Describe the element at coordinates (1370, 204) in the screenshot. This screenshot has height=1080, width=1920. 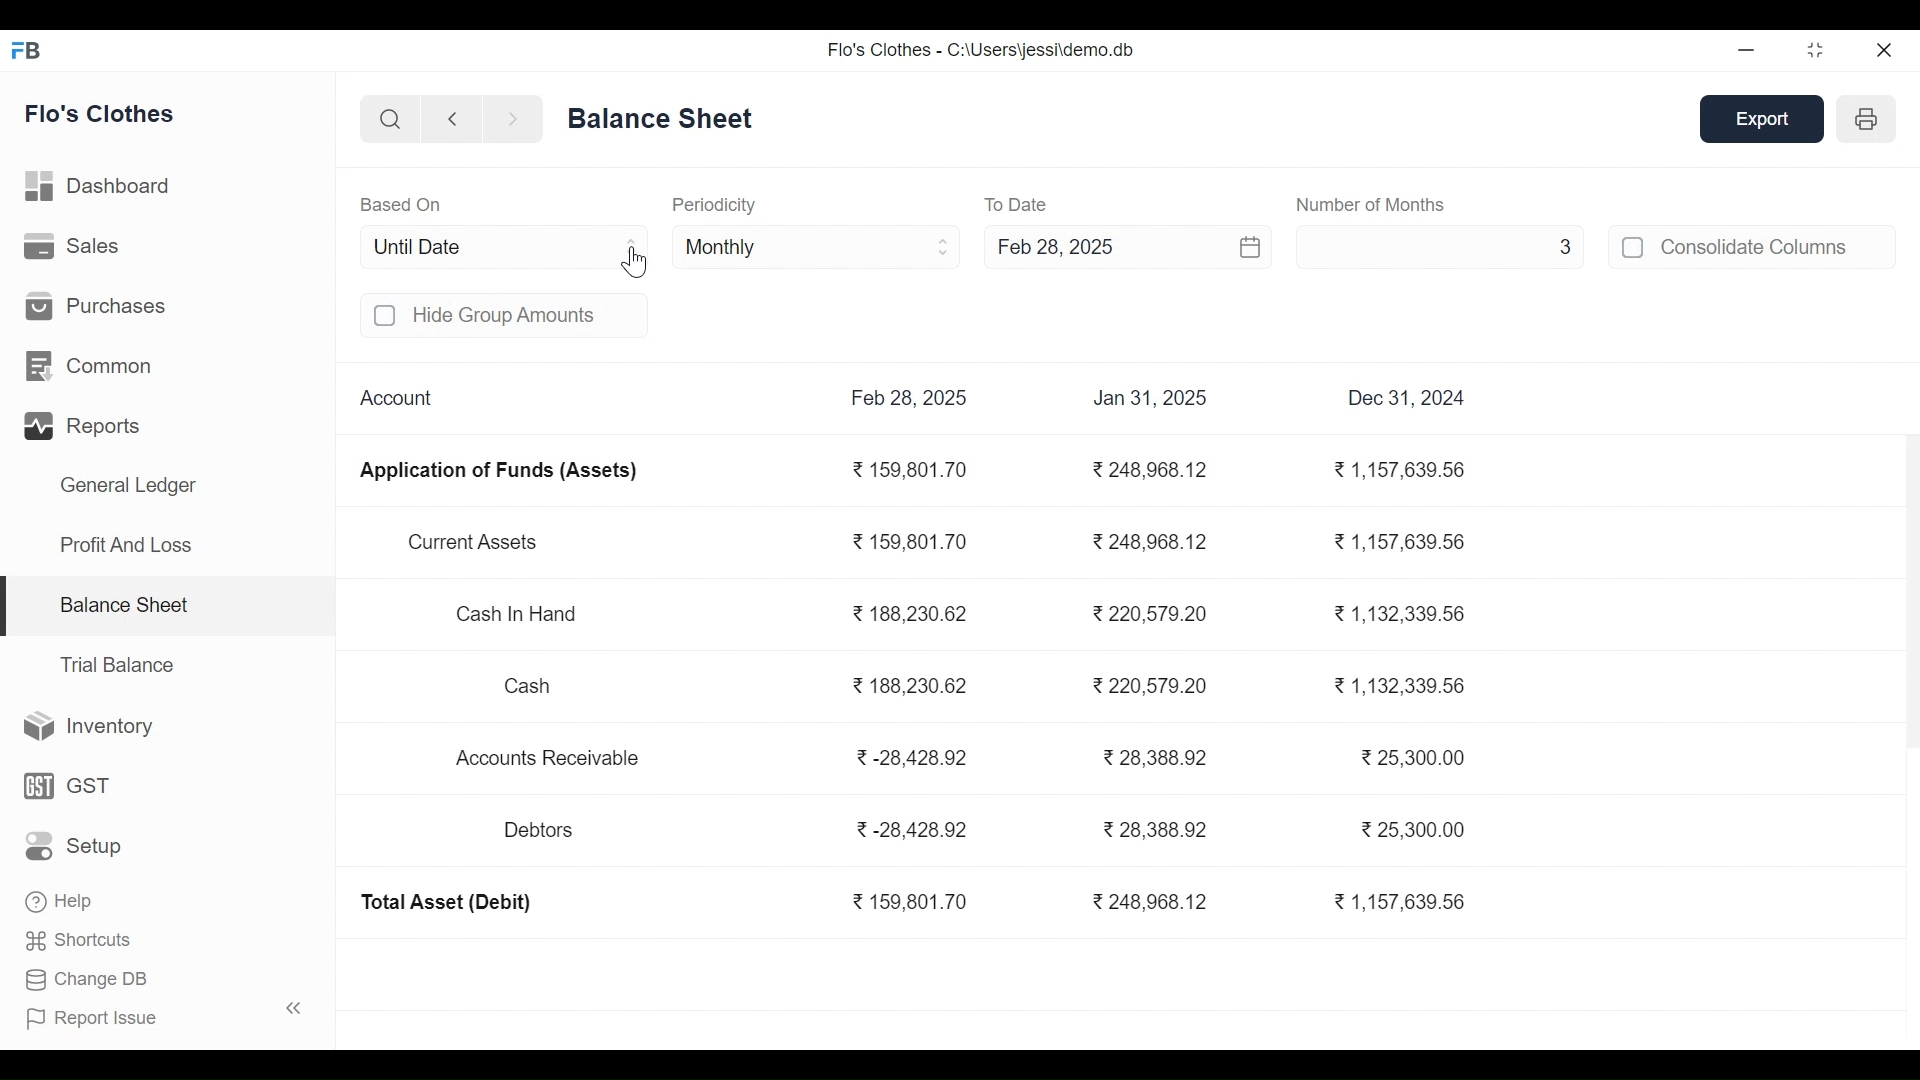
I see `Number of Months` at that location.